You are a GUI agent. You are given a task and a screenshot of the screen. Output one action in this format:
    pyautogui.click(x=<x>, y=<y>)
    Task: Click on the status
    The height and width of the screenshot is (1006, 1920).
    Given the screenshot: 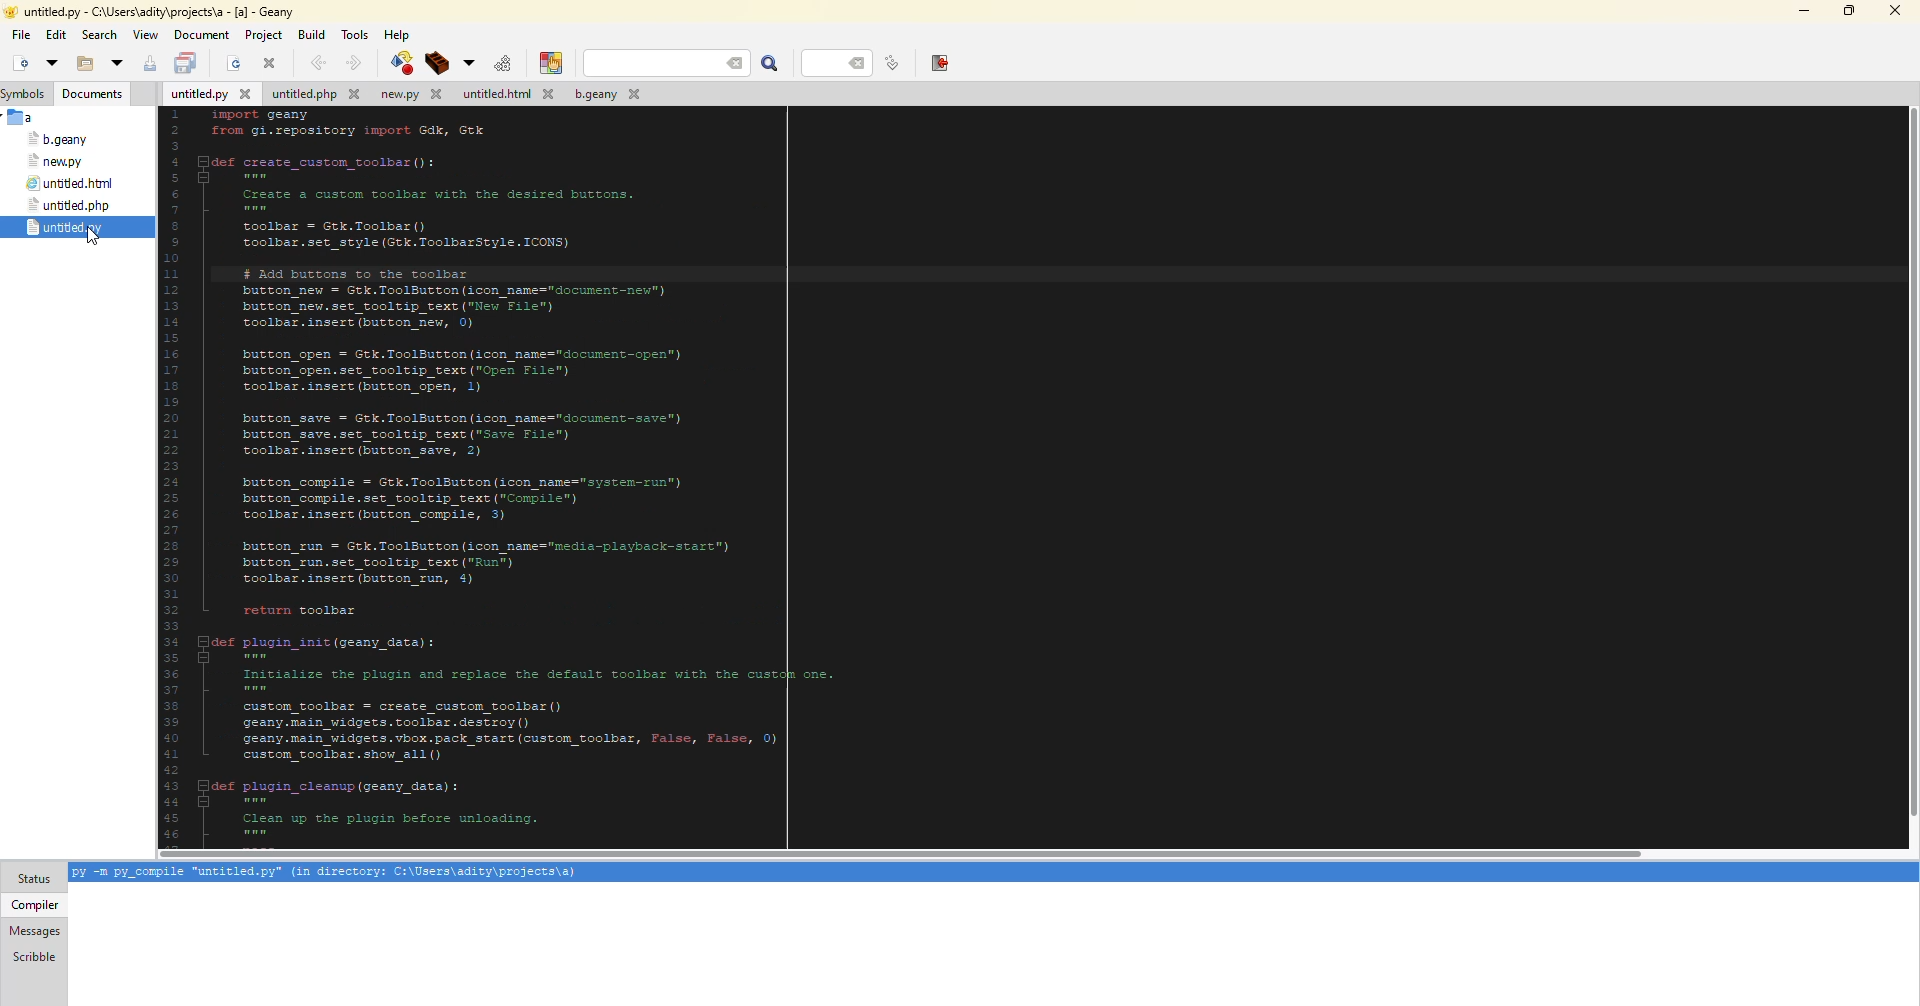 What is the action you would take?
    pyautogui.click(x=34, y=879)
    